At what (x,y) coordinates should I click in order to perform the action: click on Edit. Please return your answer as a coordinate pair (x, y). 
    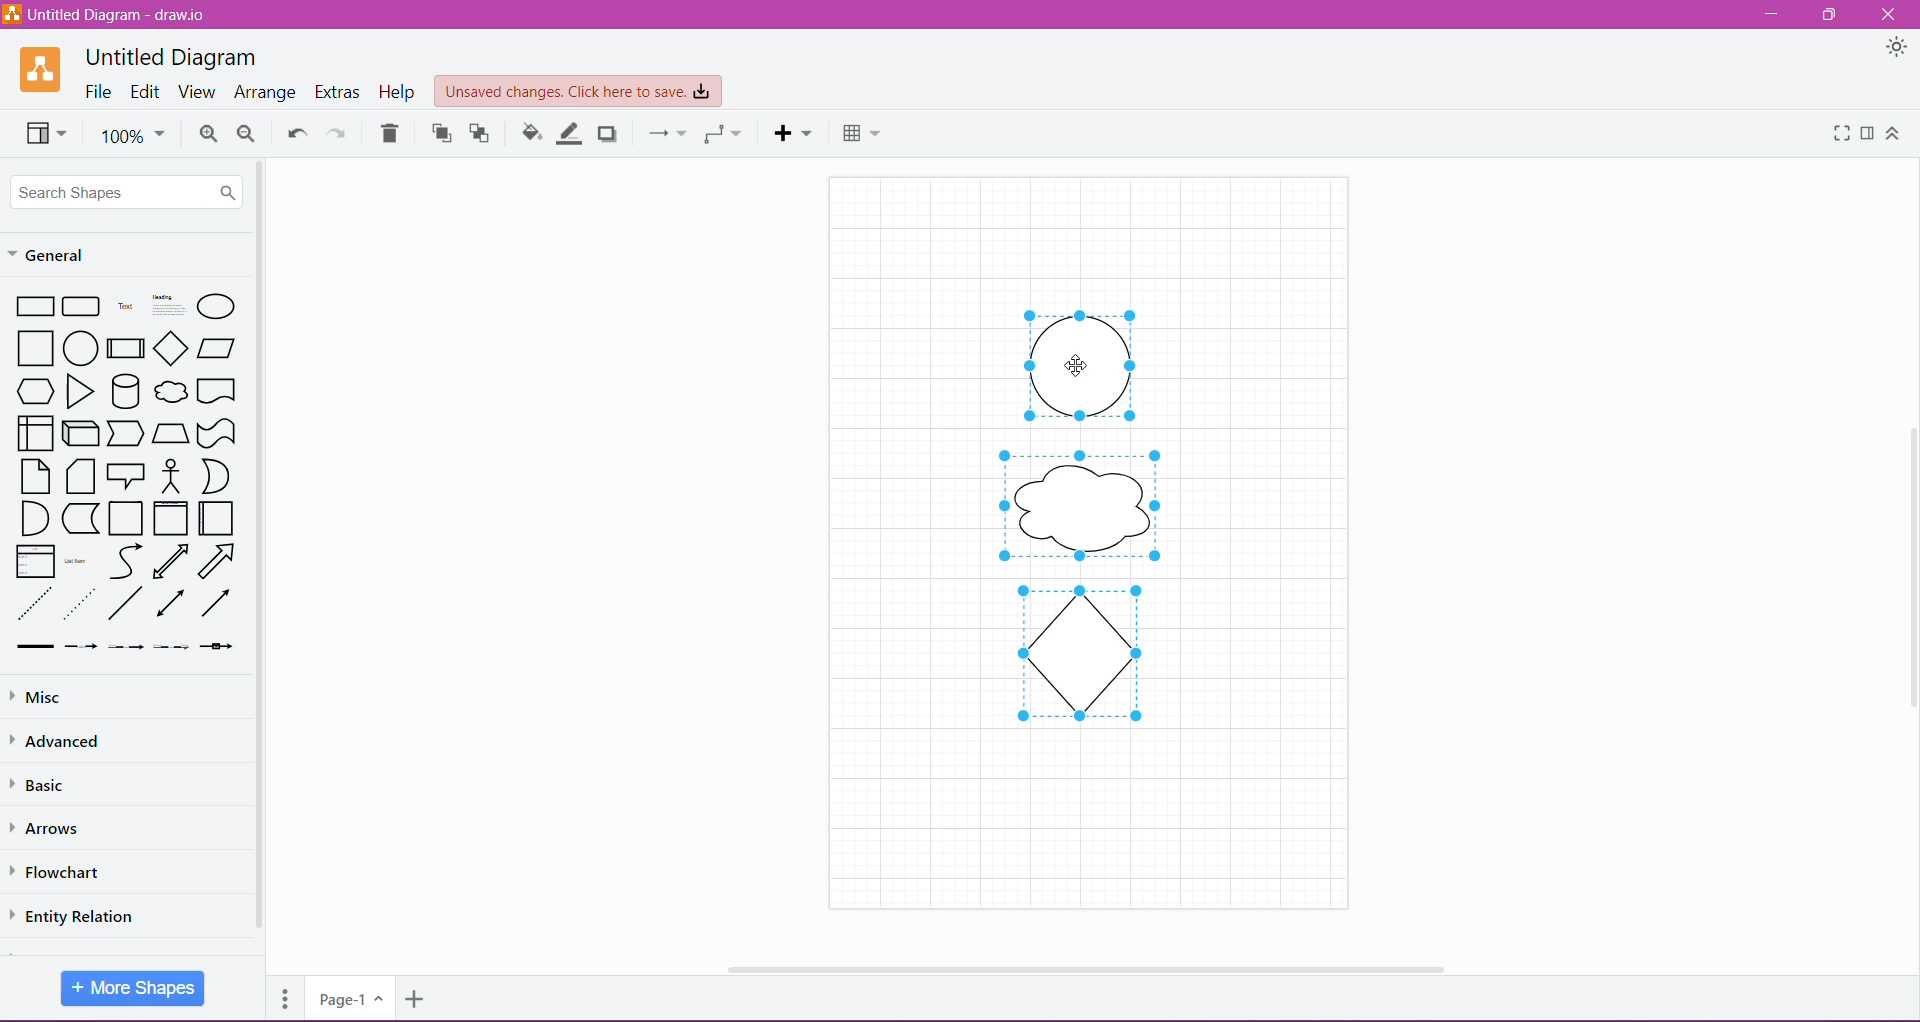
    Looking at the image, I should click on (146, 93).